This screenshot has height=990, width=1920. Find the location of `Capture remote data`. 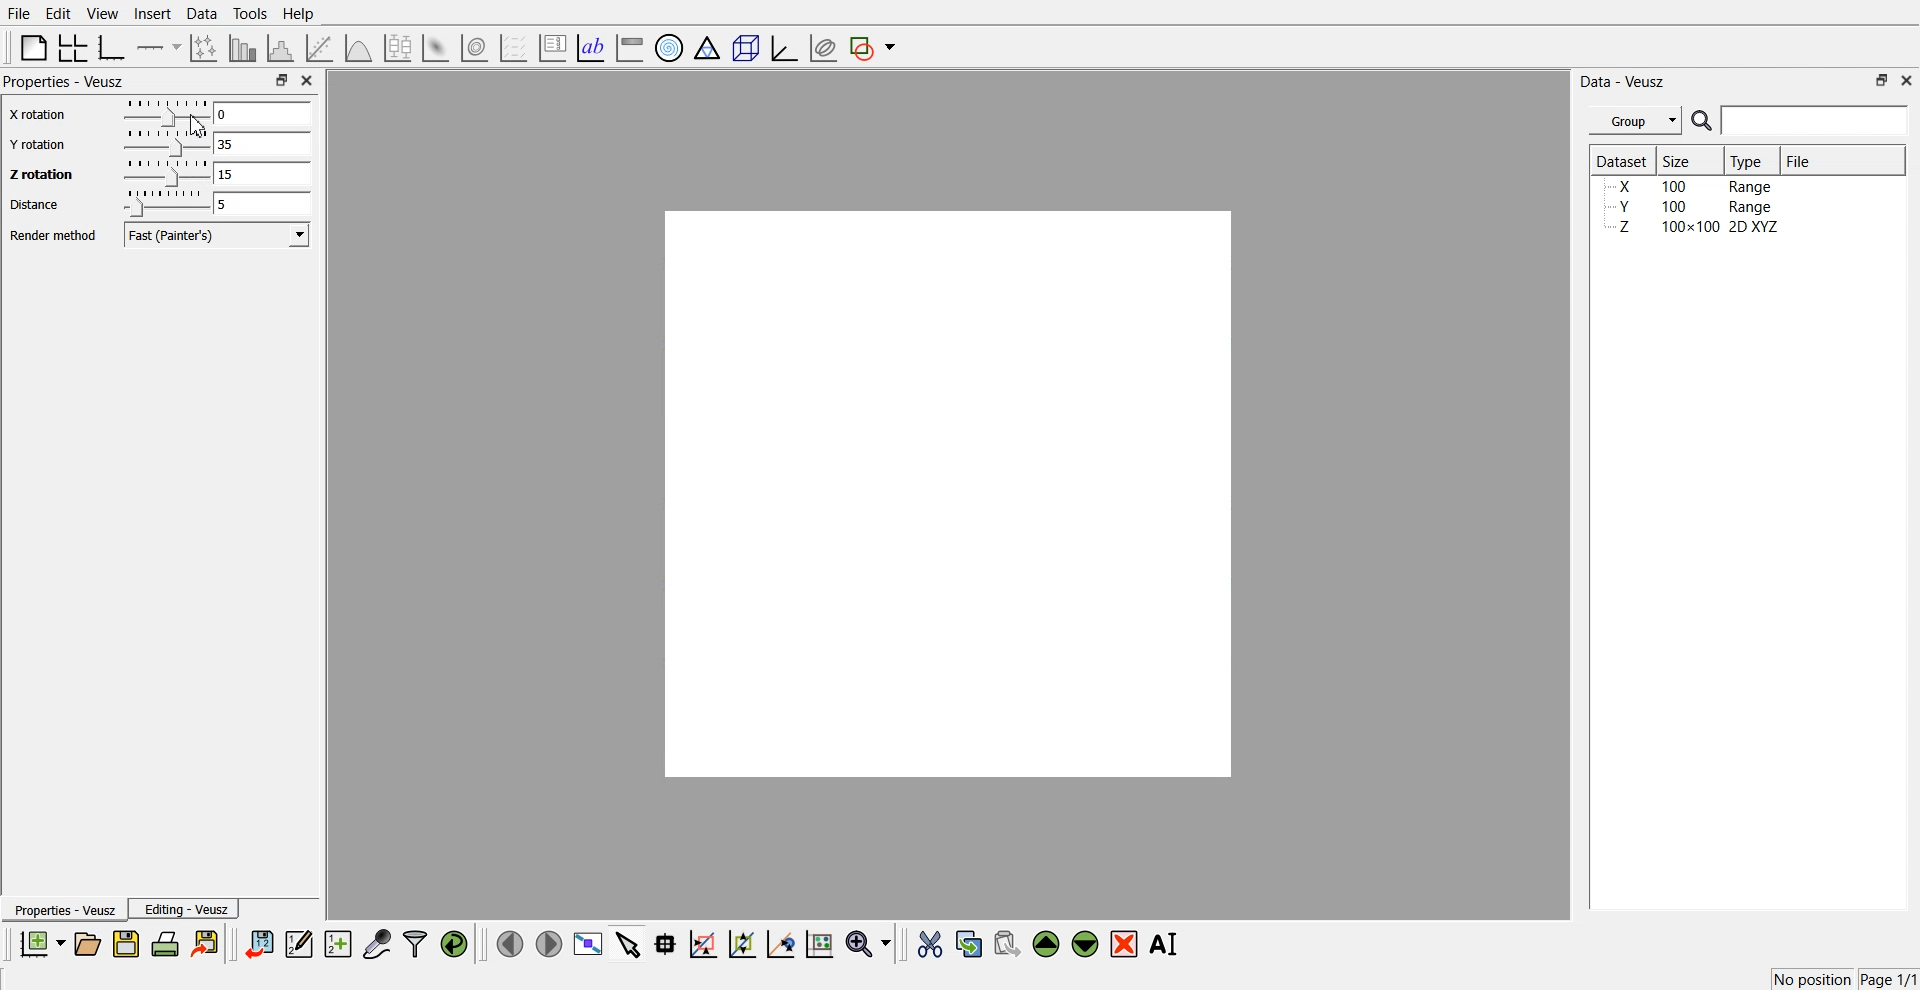

Capture remote data is located at coordinates (377, 943).